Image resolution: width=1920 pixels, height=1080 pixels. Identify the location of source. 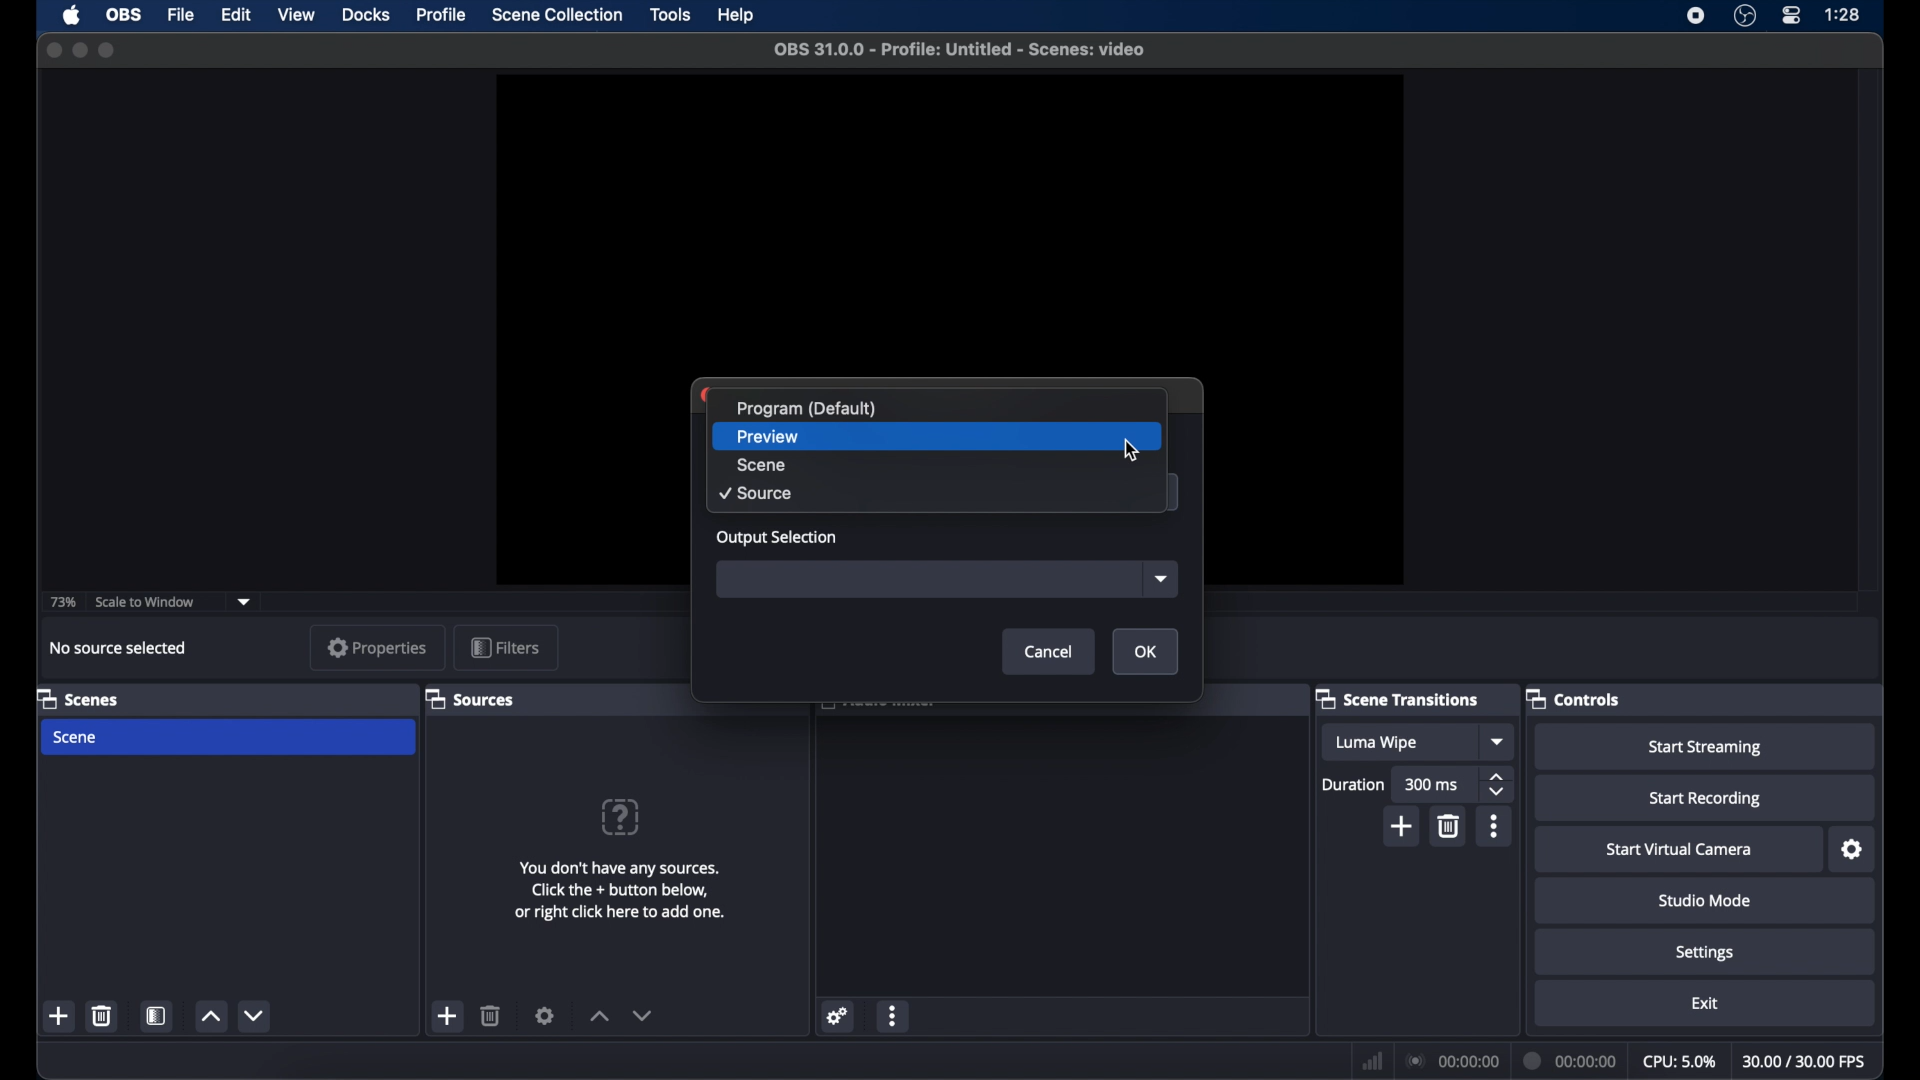
(936, 494).